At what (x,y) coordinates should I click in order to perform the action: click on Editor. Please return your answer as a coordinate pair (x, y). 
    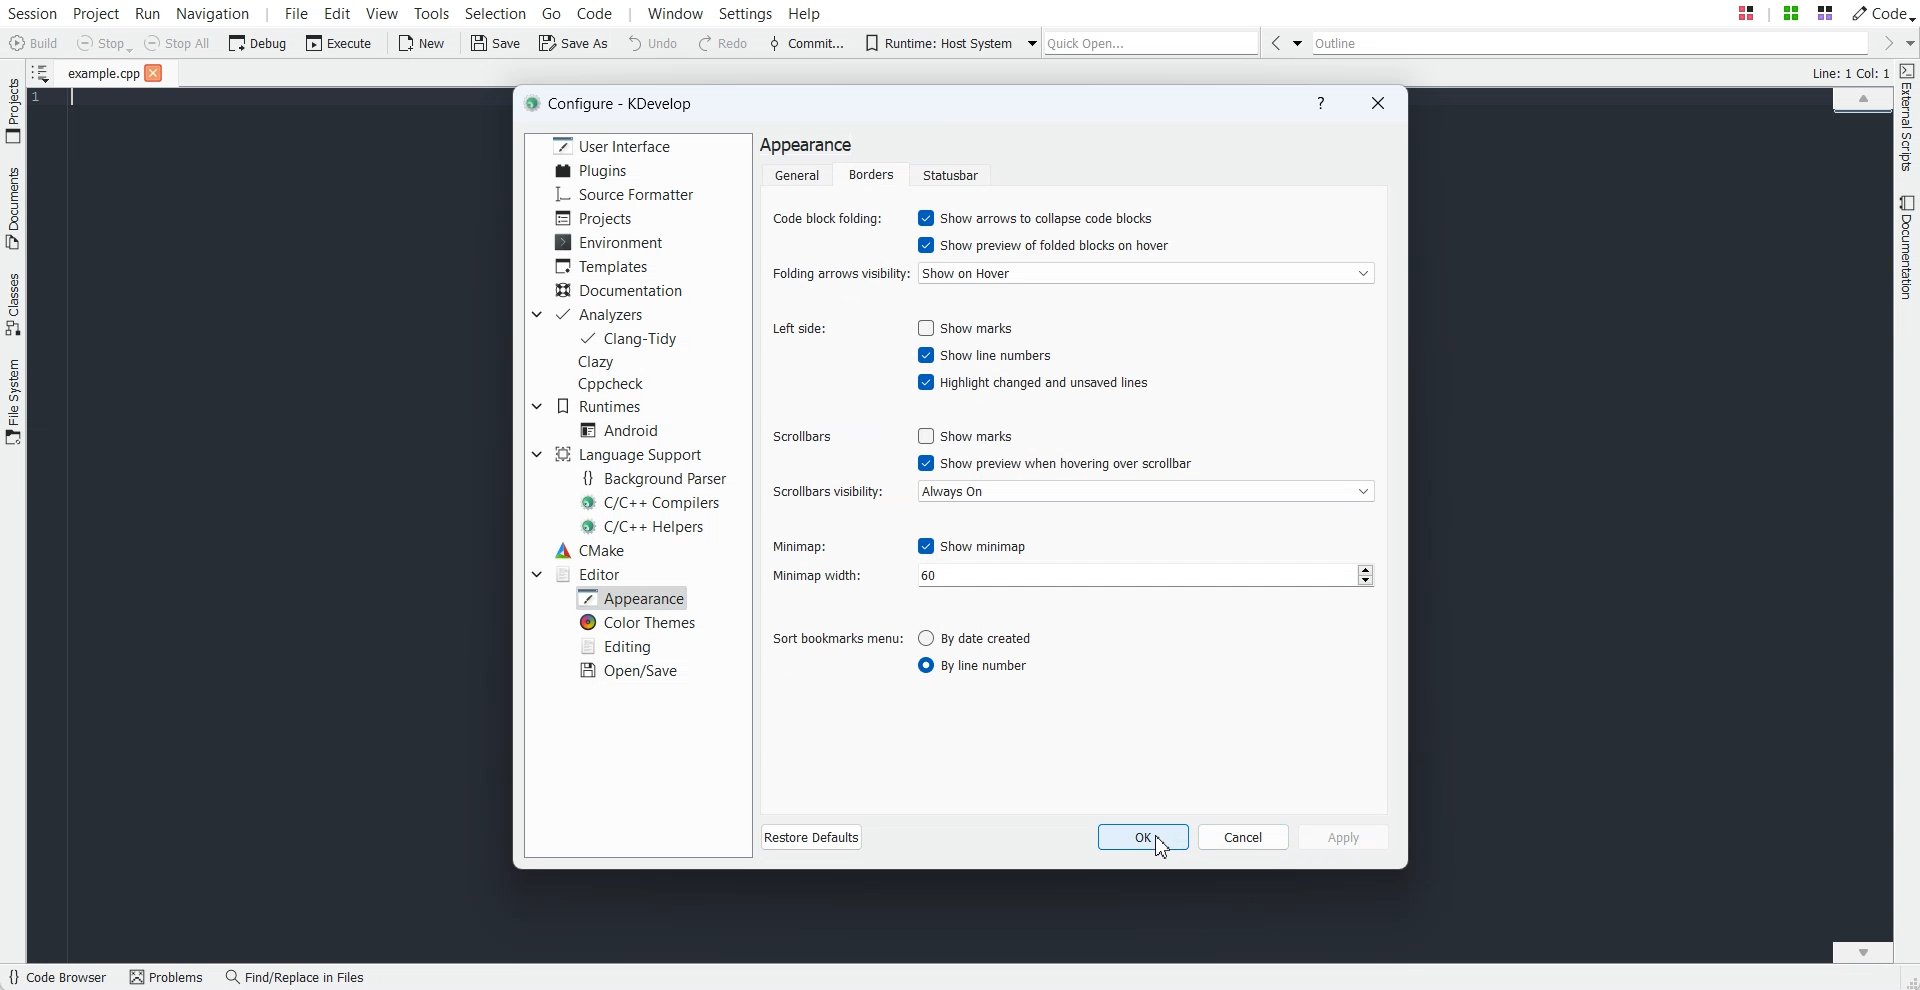
    Looking at the image, I should click on (590, 573).